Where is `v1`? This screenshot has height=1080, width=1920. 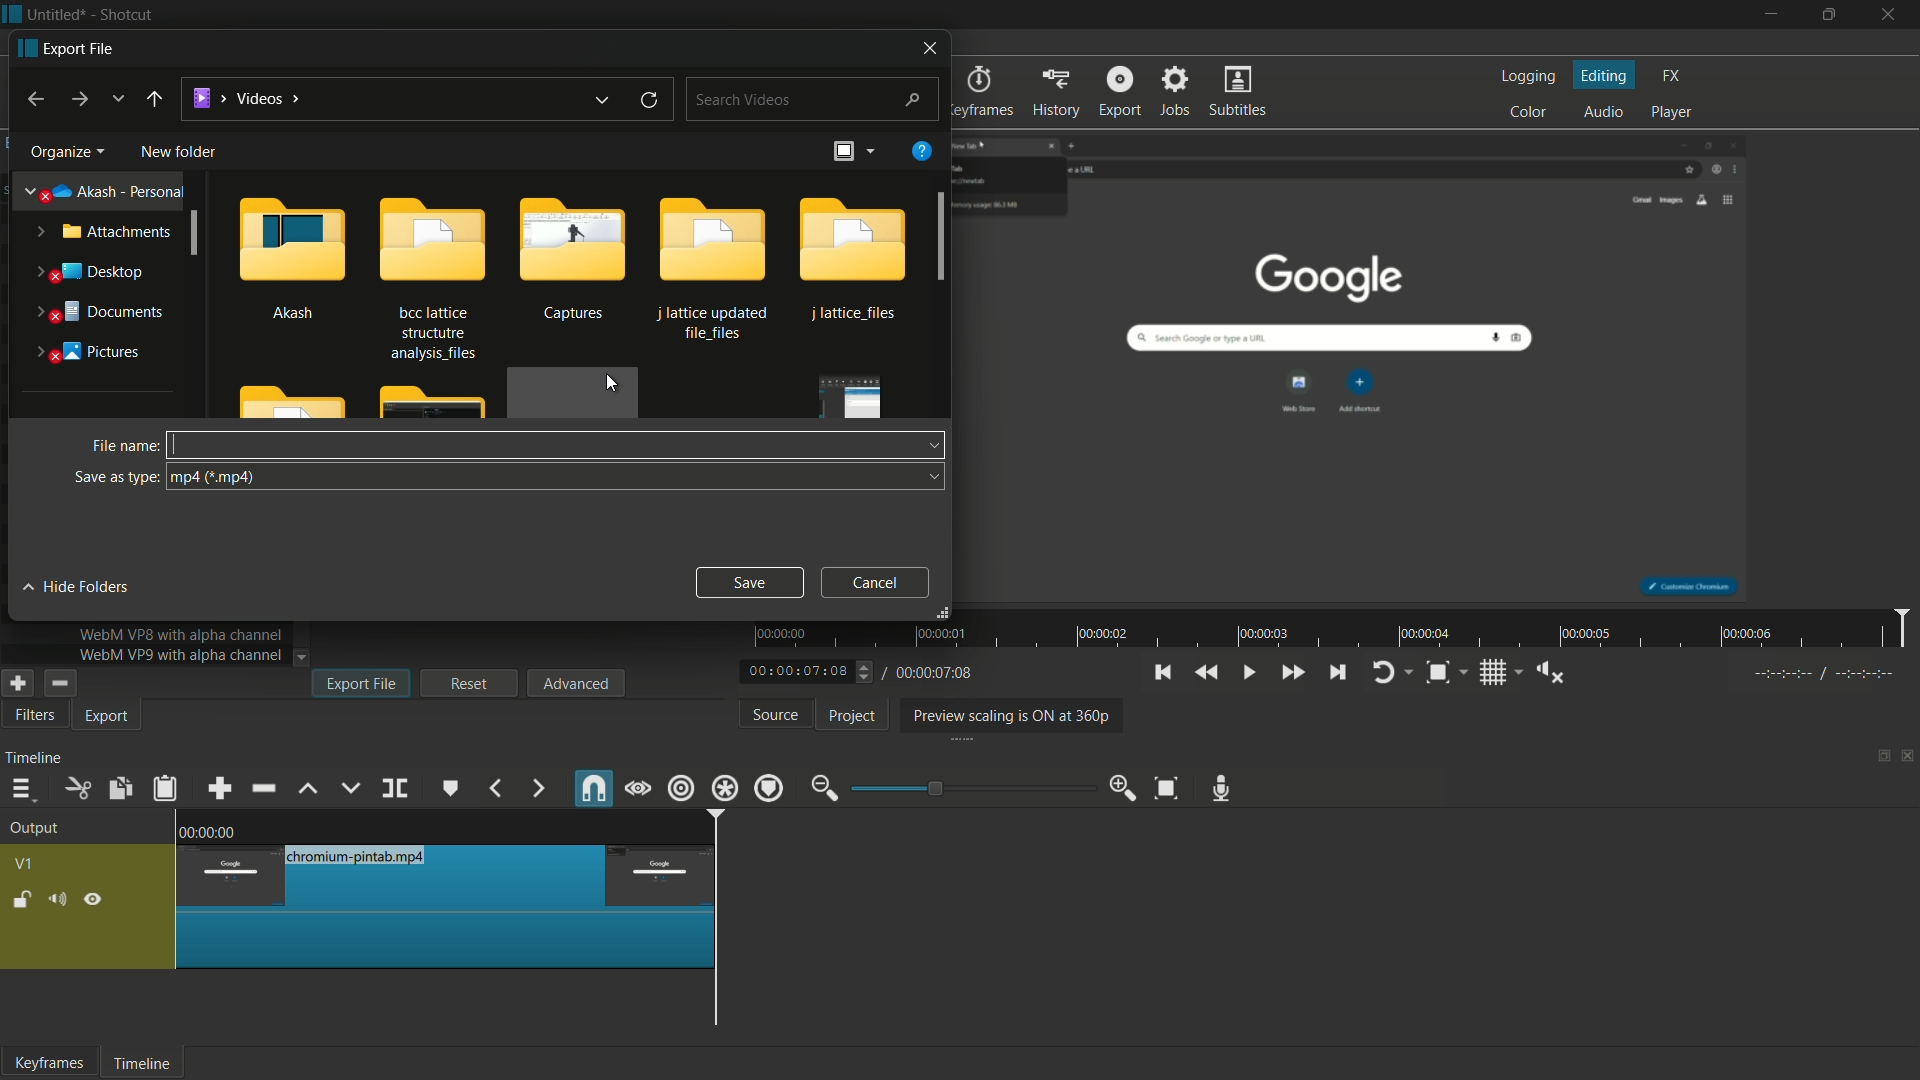
v1 is located at coordinates (26, 866).